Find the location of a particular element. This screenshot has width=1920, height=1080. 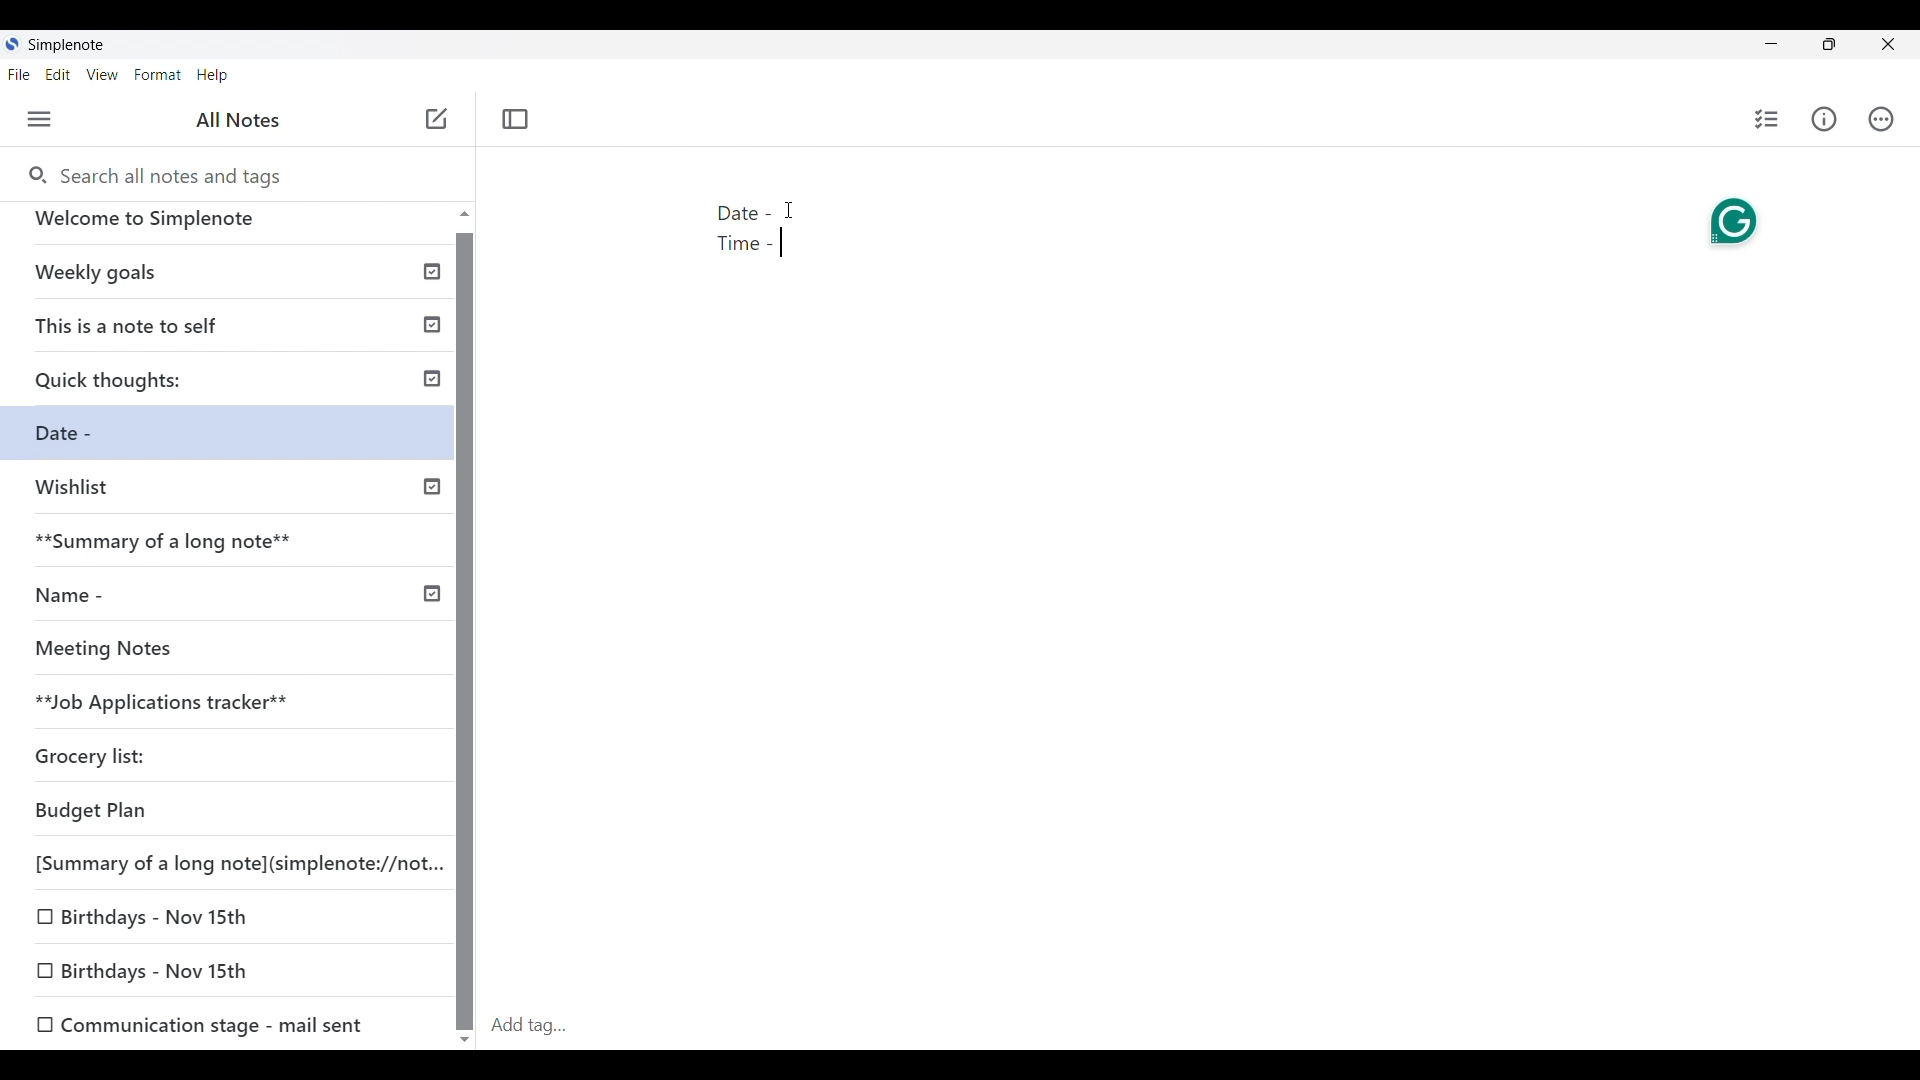

cursor is located at coordinates (791, 212).